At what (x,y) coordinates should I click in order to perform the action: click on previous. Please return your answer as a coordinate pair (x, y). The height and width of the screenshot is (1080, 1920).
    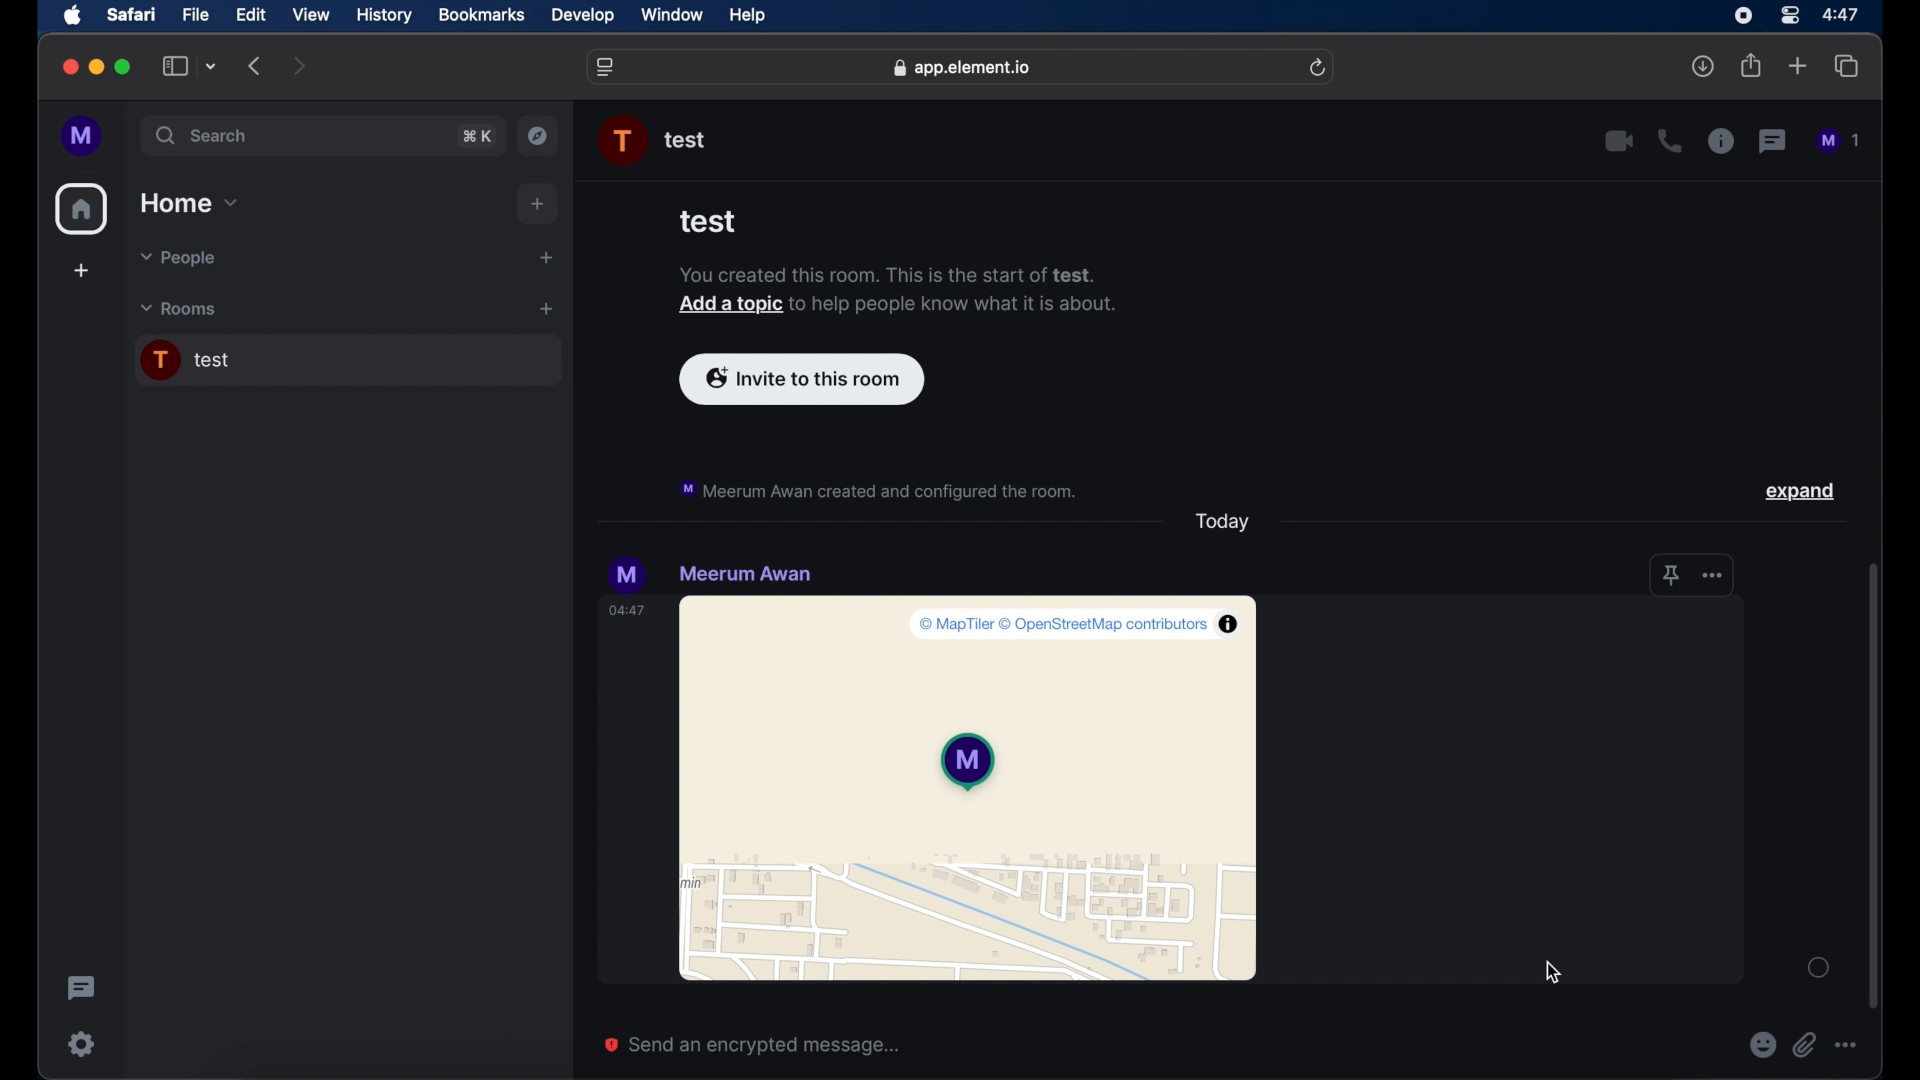
    Looking at the image, I should click on (256, 66).